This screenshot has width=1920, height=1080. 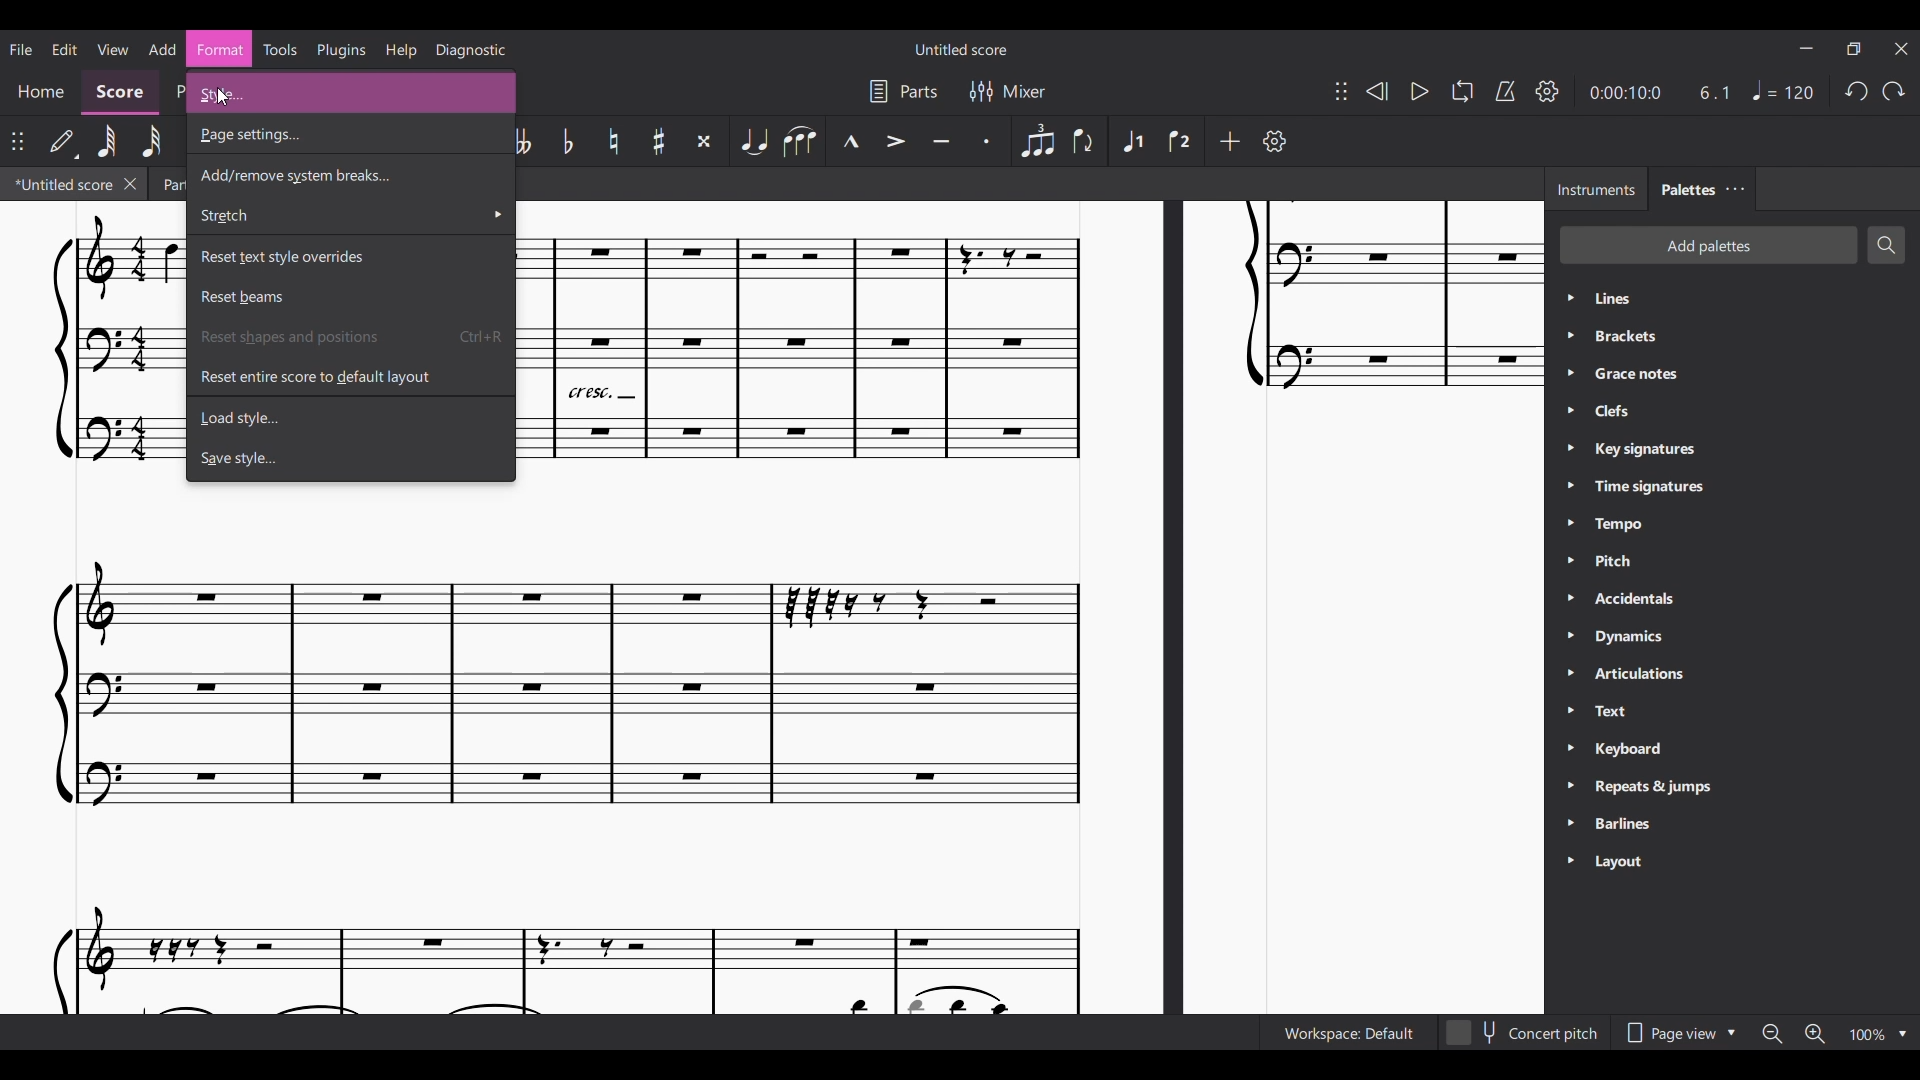 I want to click on Customize toolbar, so click(x=1274, y=141).